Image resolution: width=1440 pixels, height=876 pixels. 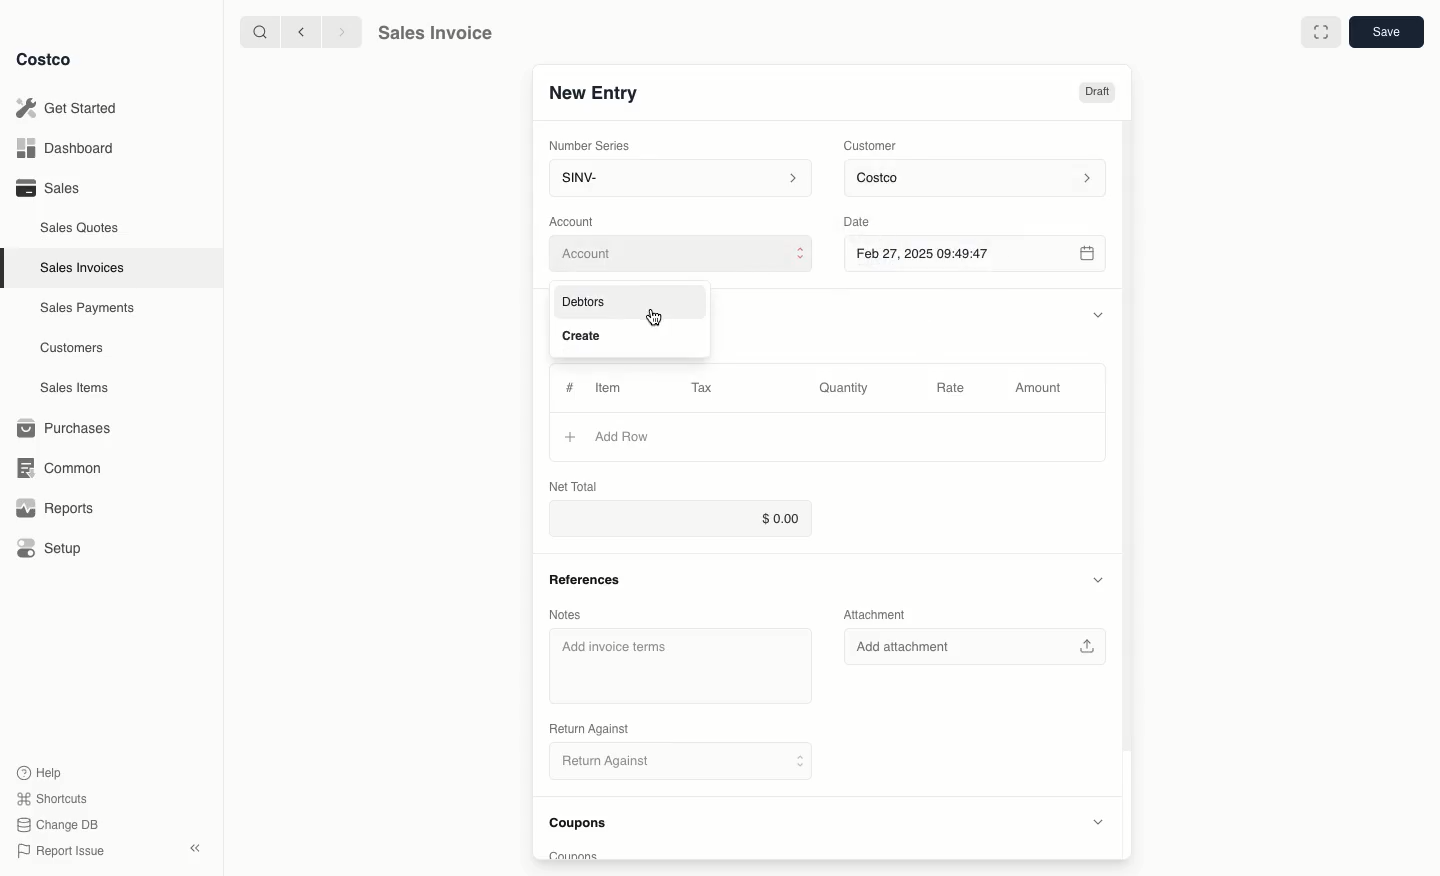 What do you see at coordinates (60, 822) in the screenshot?
I see `Change DB` at bounding box center [60, 822].